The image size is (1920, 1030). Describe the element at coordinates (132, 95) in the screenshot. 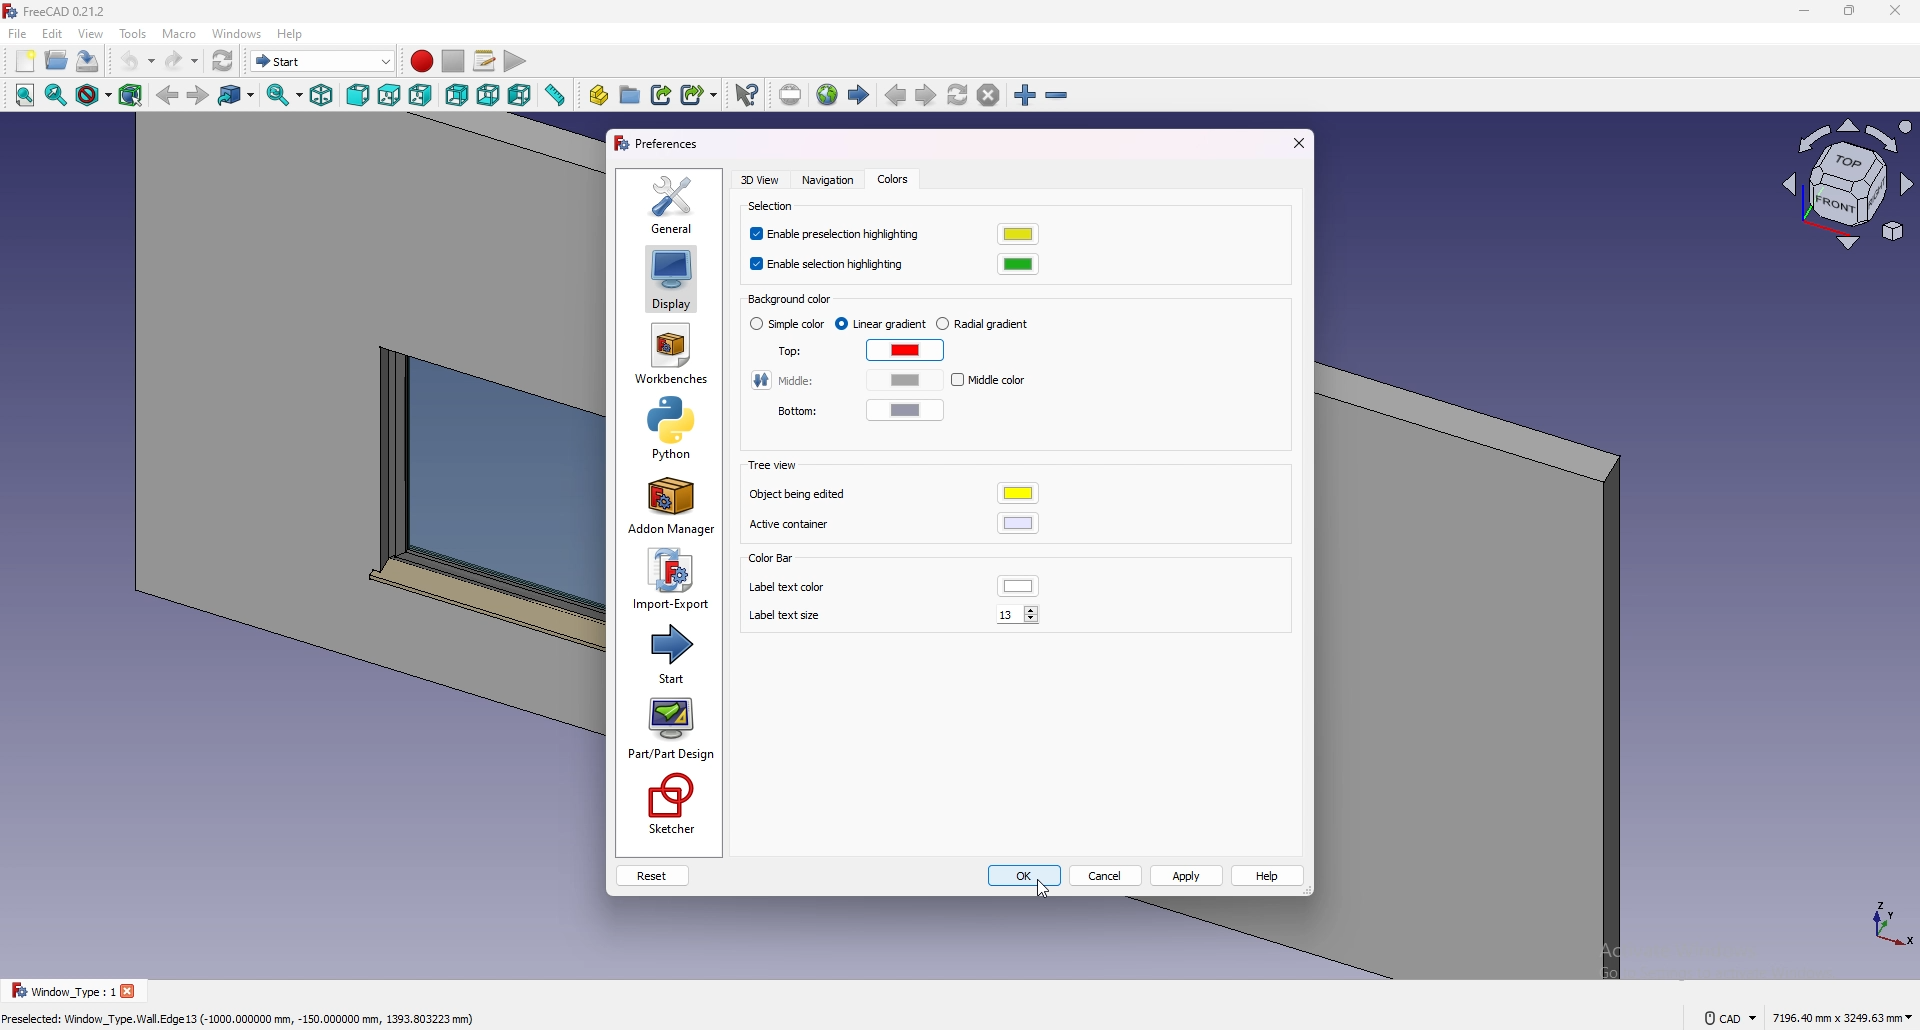

I see `bounding box` at that location.